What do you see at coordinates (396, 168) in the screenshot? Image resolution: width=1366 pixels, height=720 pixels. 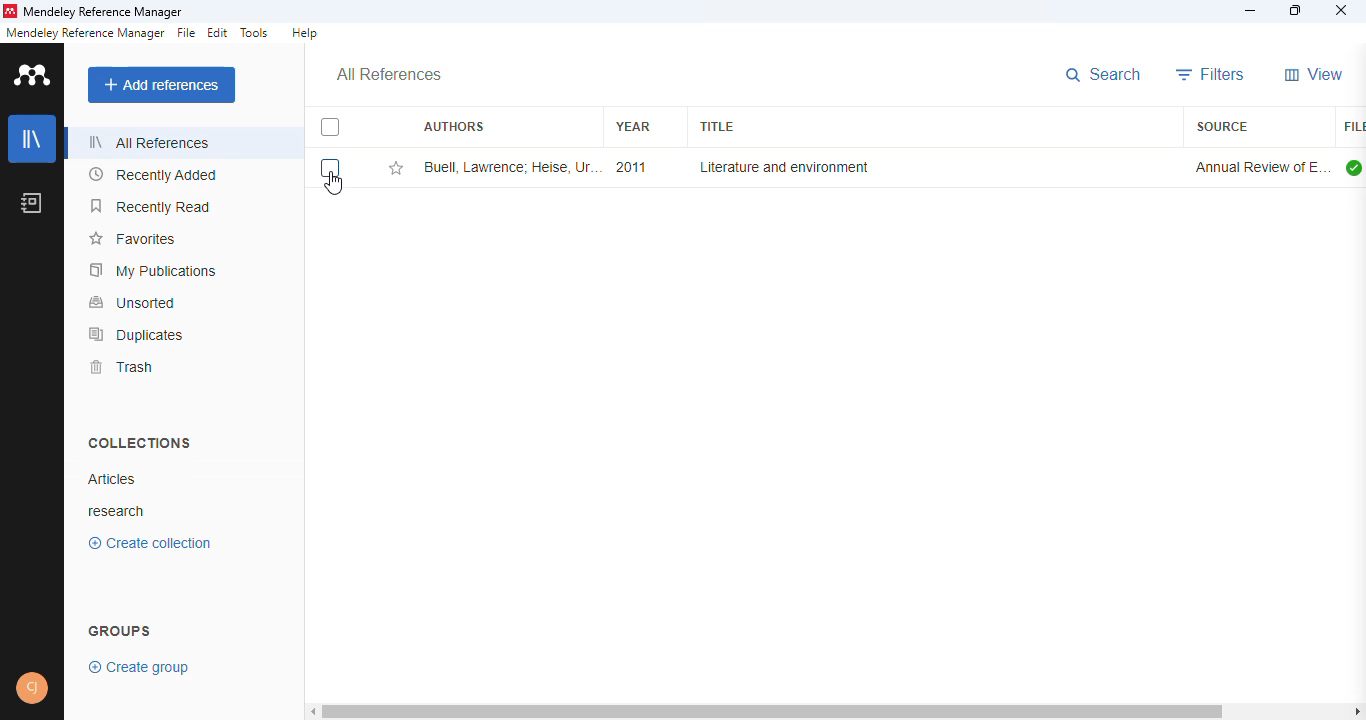 I see `add this reference to favorites` at bounding box center [396, 168].